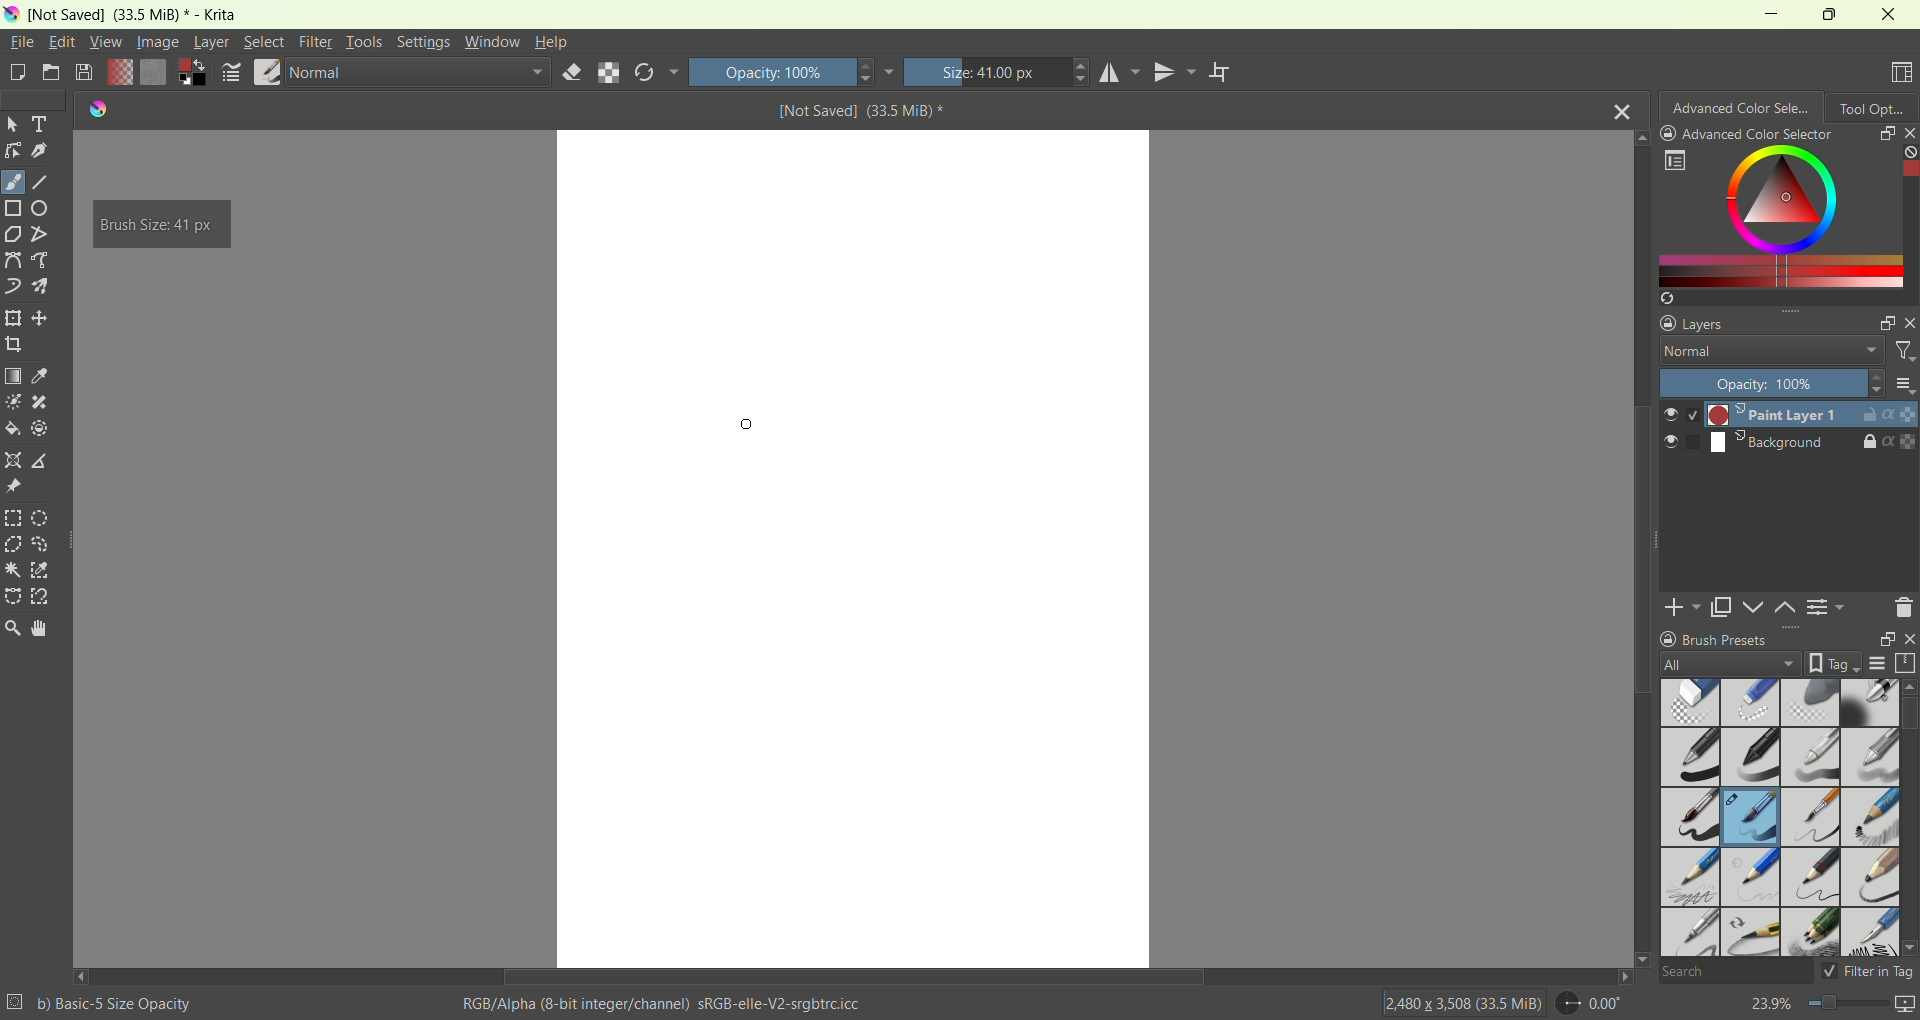 Image resolution: width=1920 pixels, height=1020 pixels. What do you see at coordinates (11, 429) in the screenshot?
I see `fill a contiguous area` at bounding box center [11, 429].